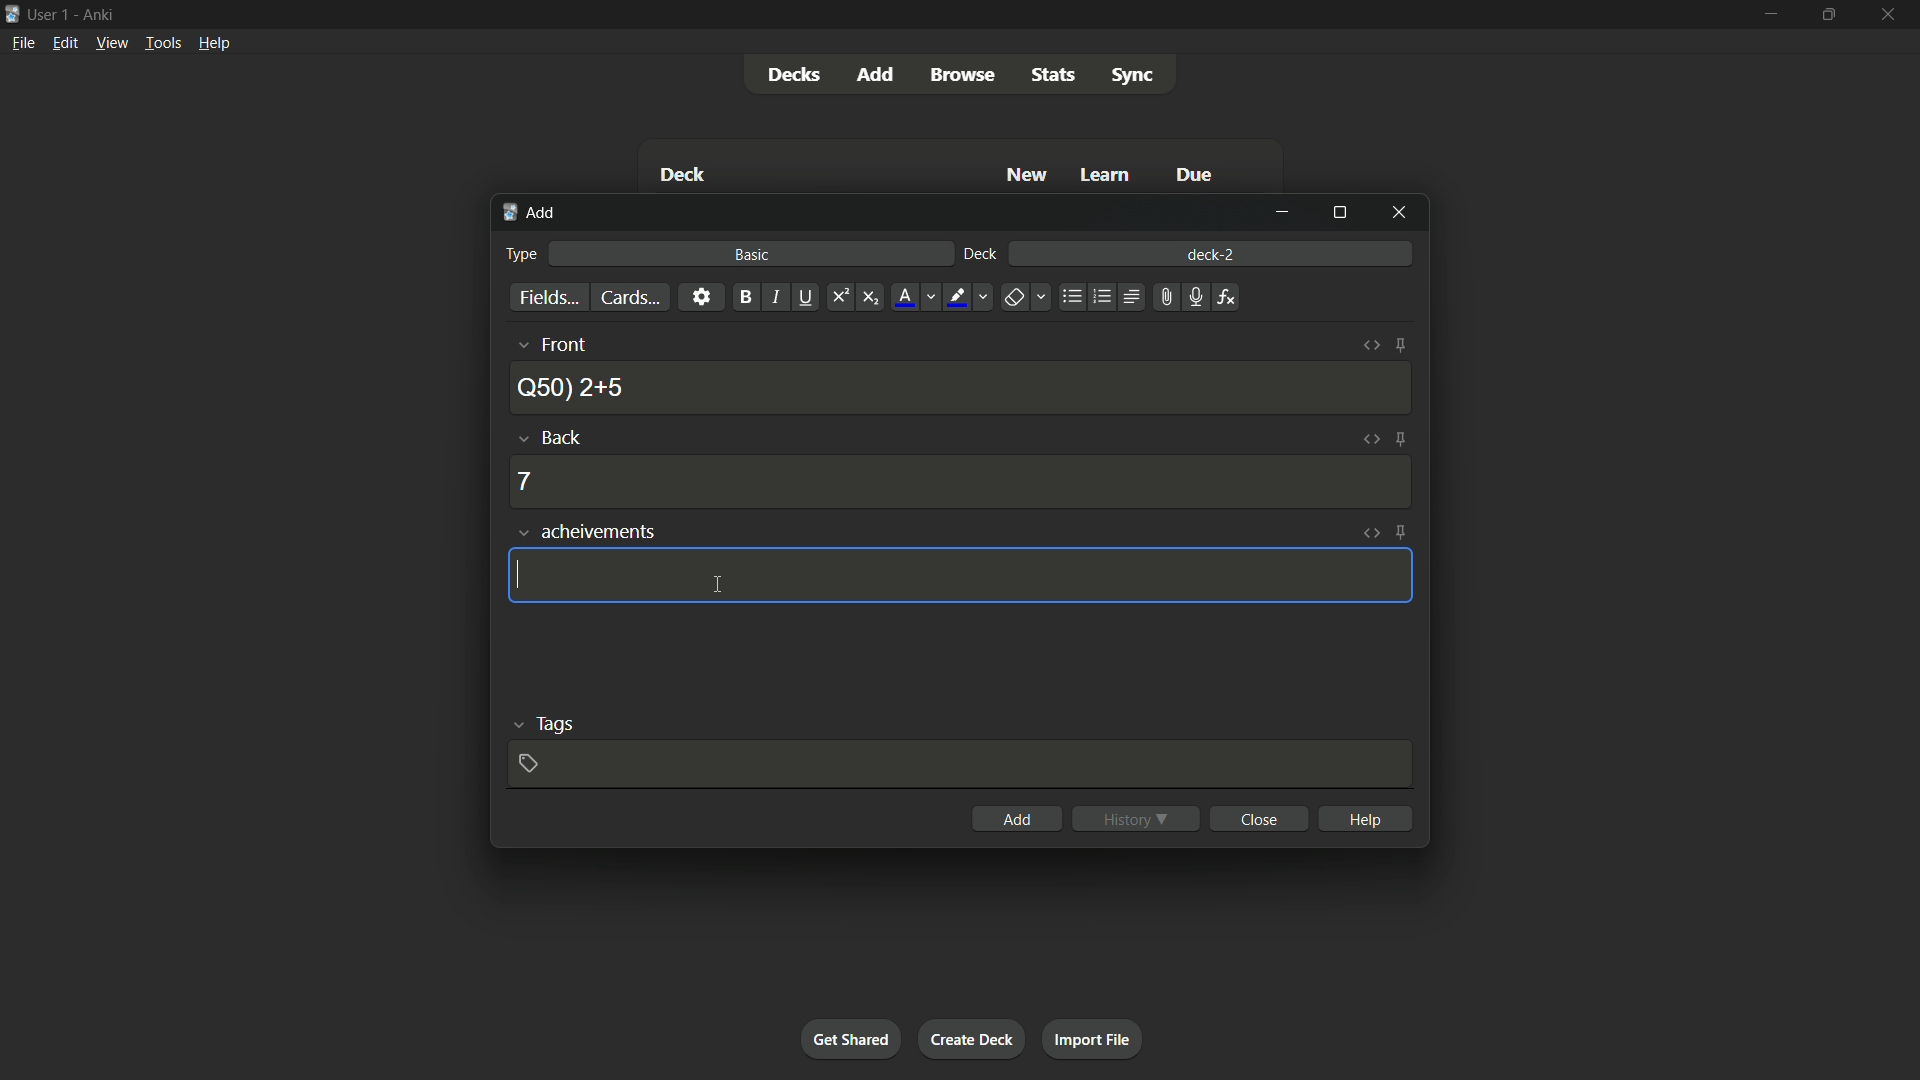 This screenshot has width=1920, height=1080. What do you see at coordinates (547, 298) in the screenshot?
I see `fields` at bounding box center [547, 298].